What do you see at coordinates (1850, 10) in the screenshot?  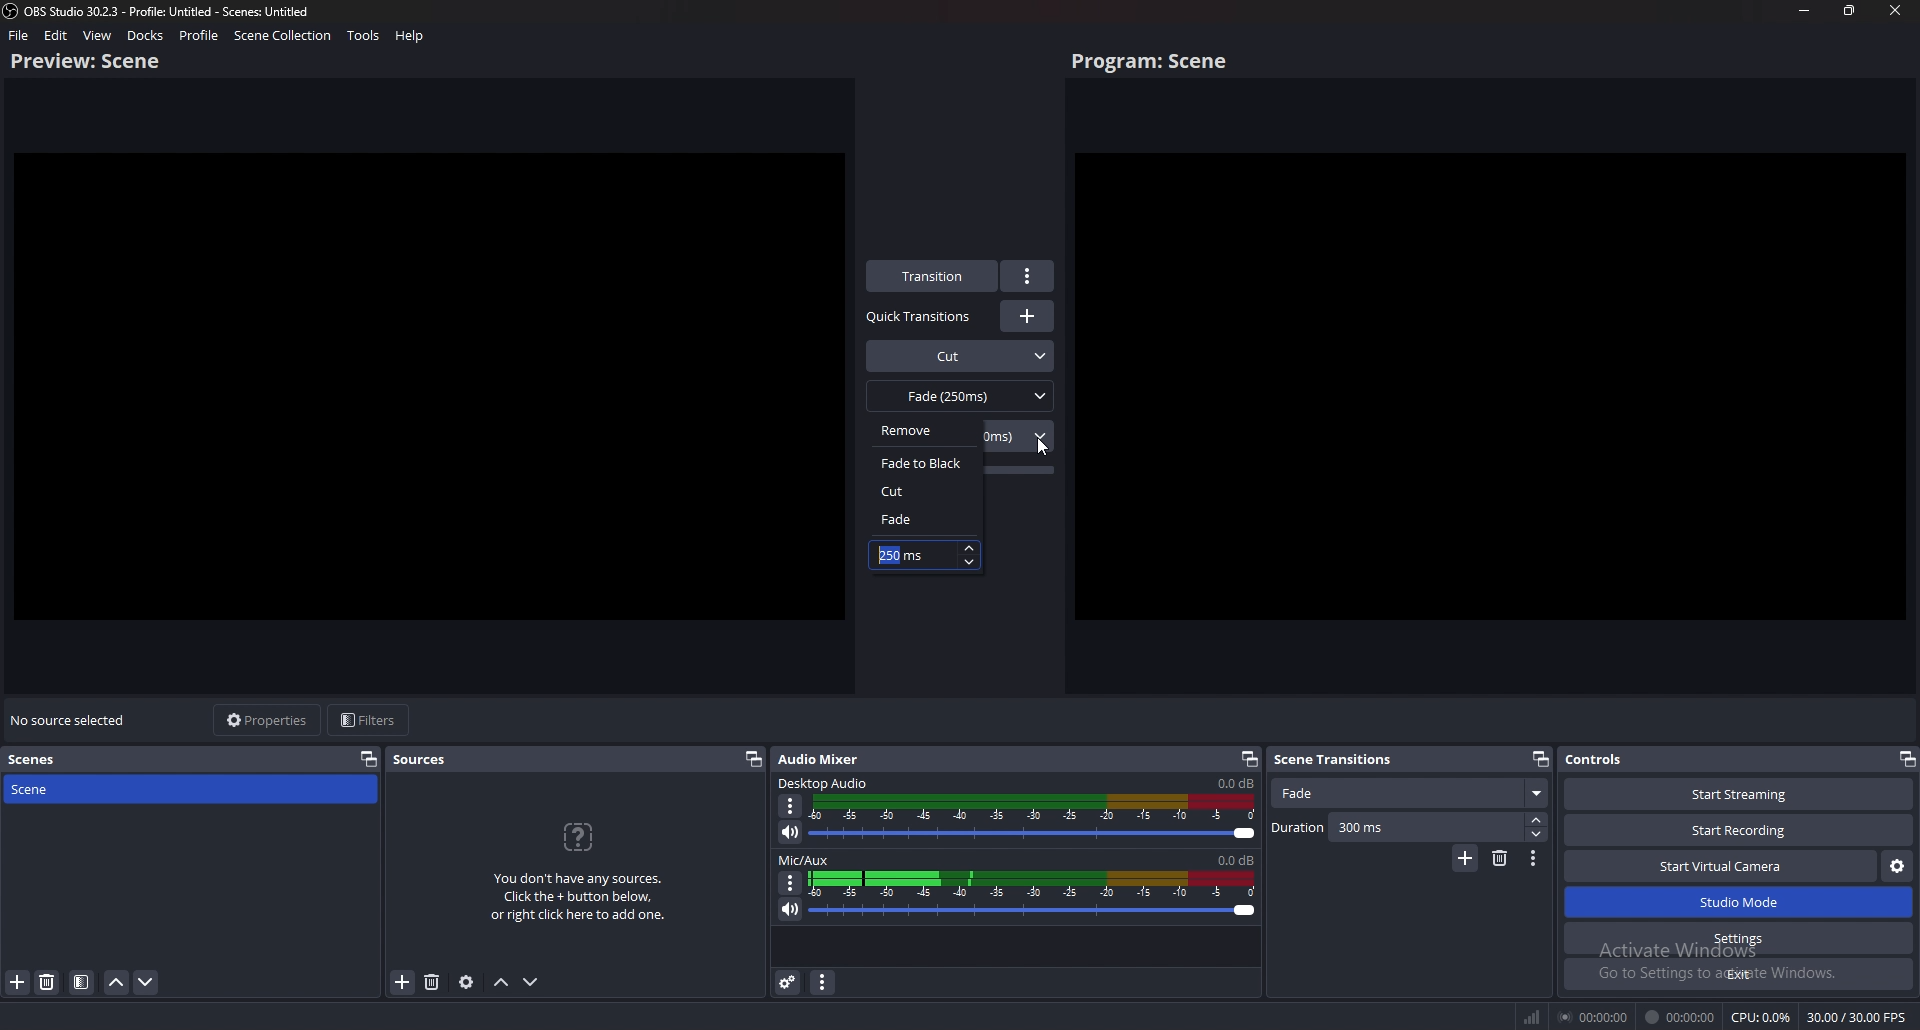 I see `resize` at bounding box center [1850, 10].